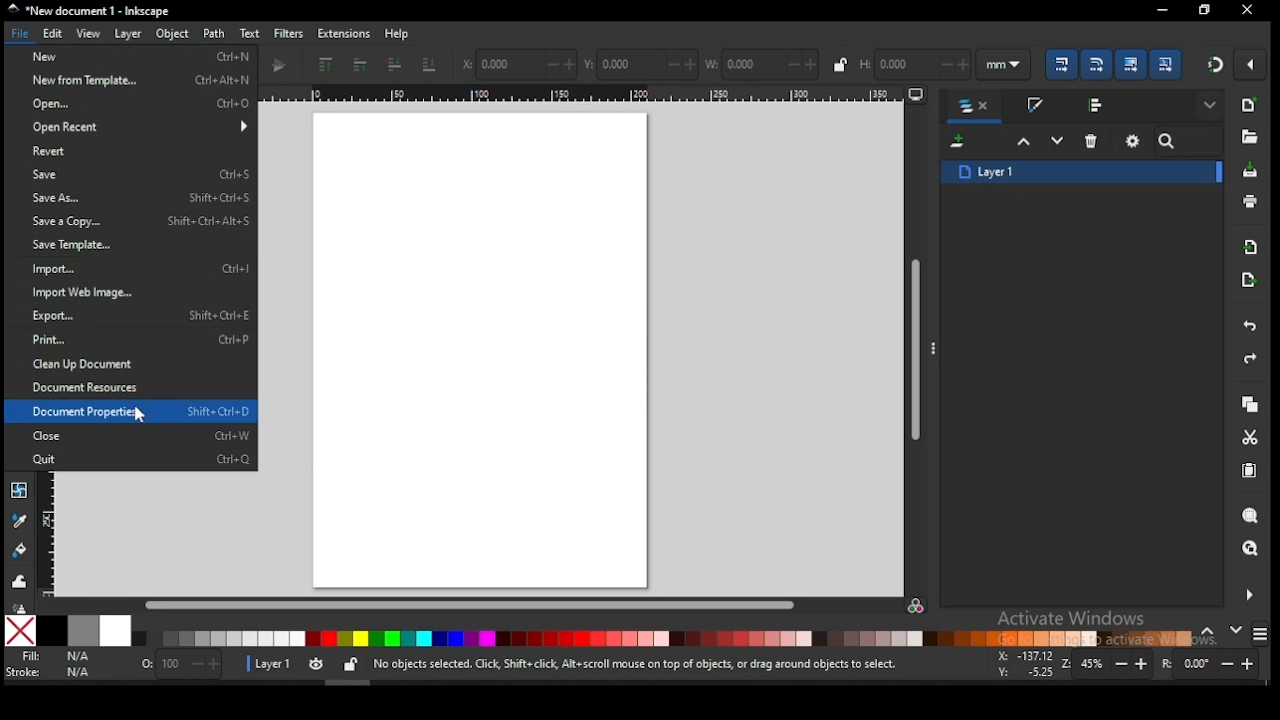 Image resolution: width=1280 pixels, height=720 pixels. Describe the element at coordinates (138, 174) in the screenshot. I see `save` at that location.